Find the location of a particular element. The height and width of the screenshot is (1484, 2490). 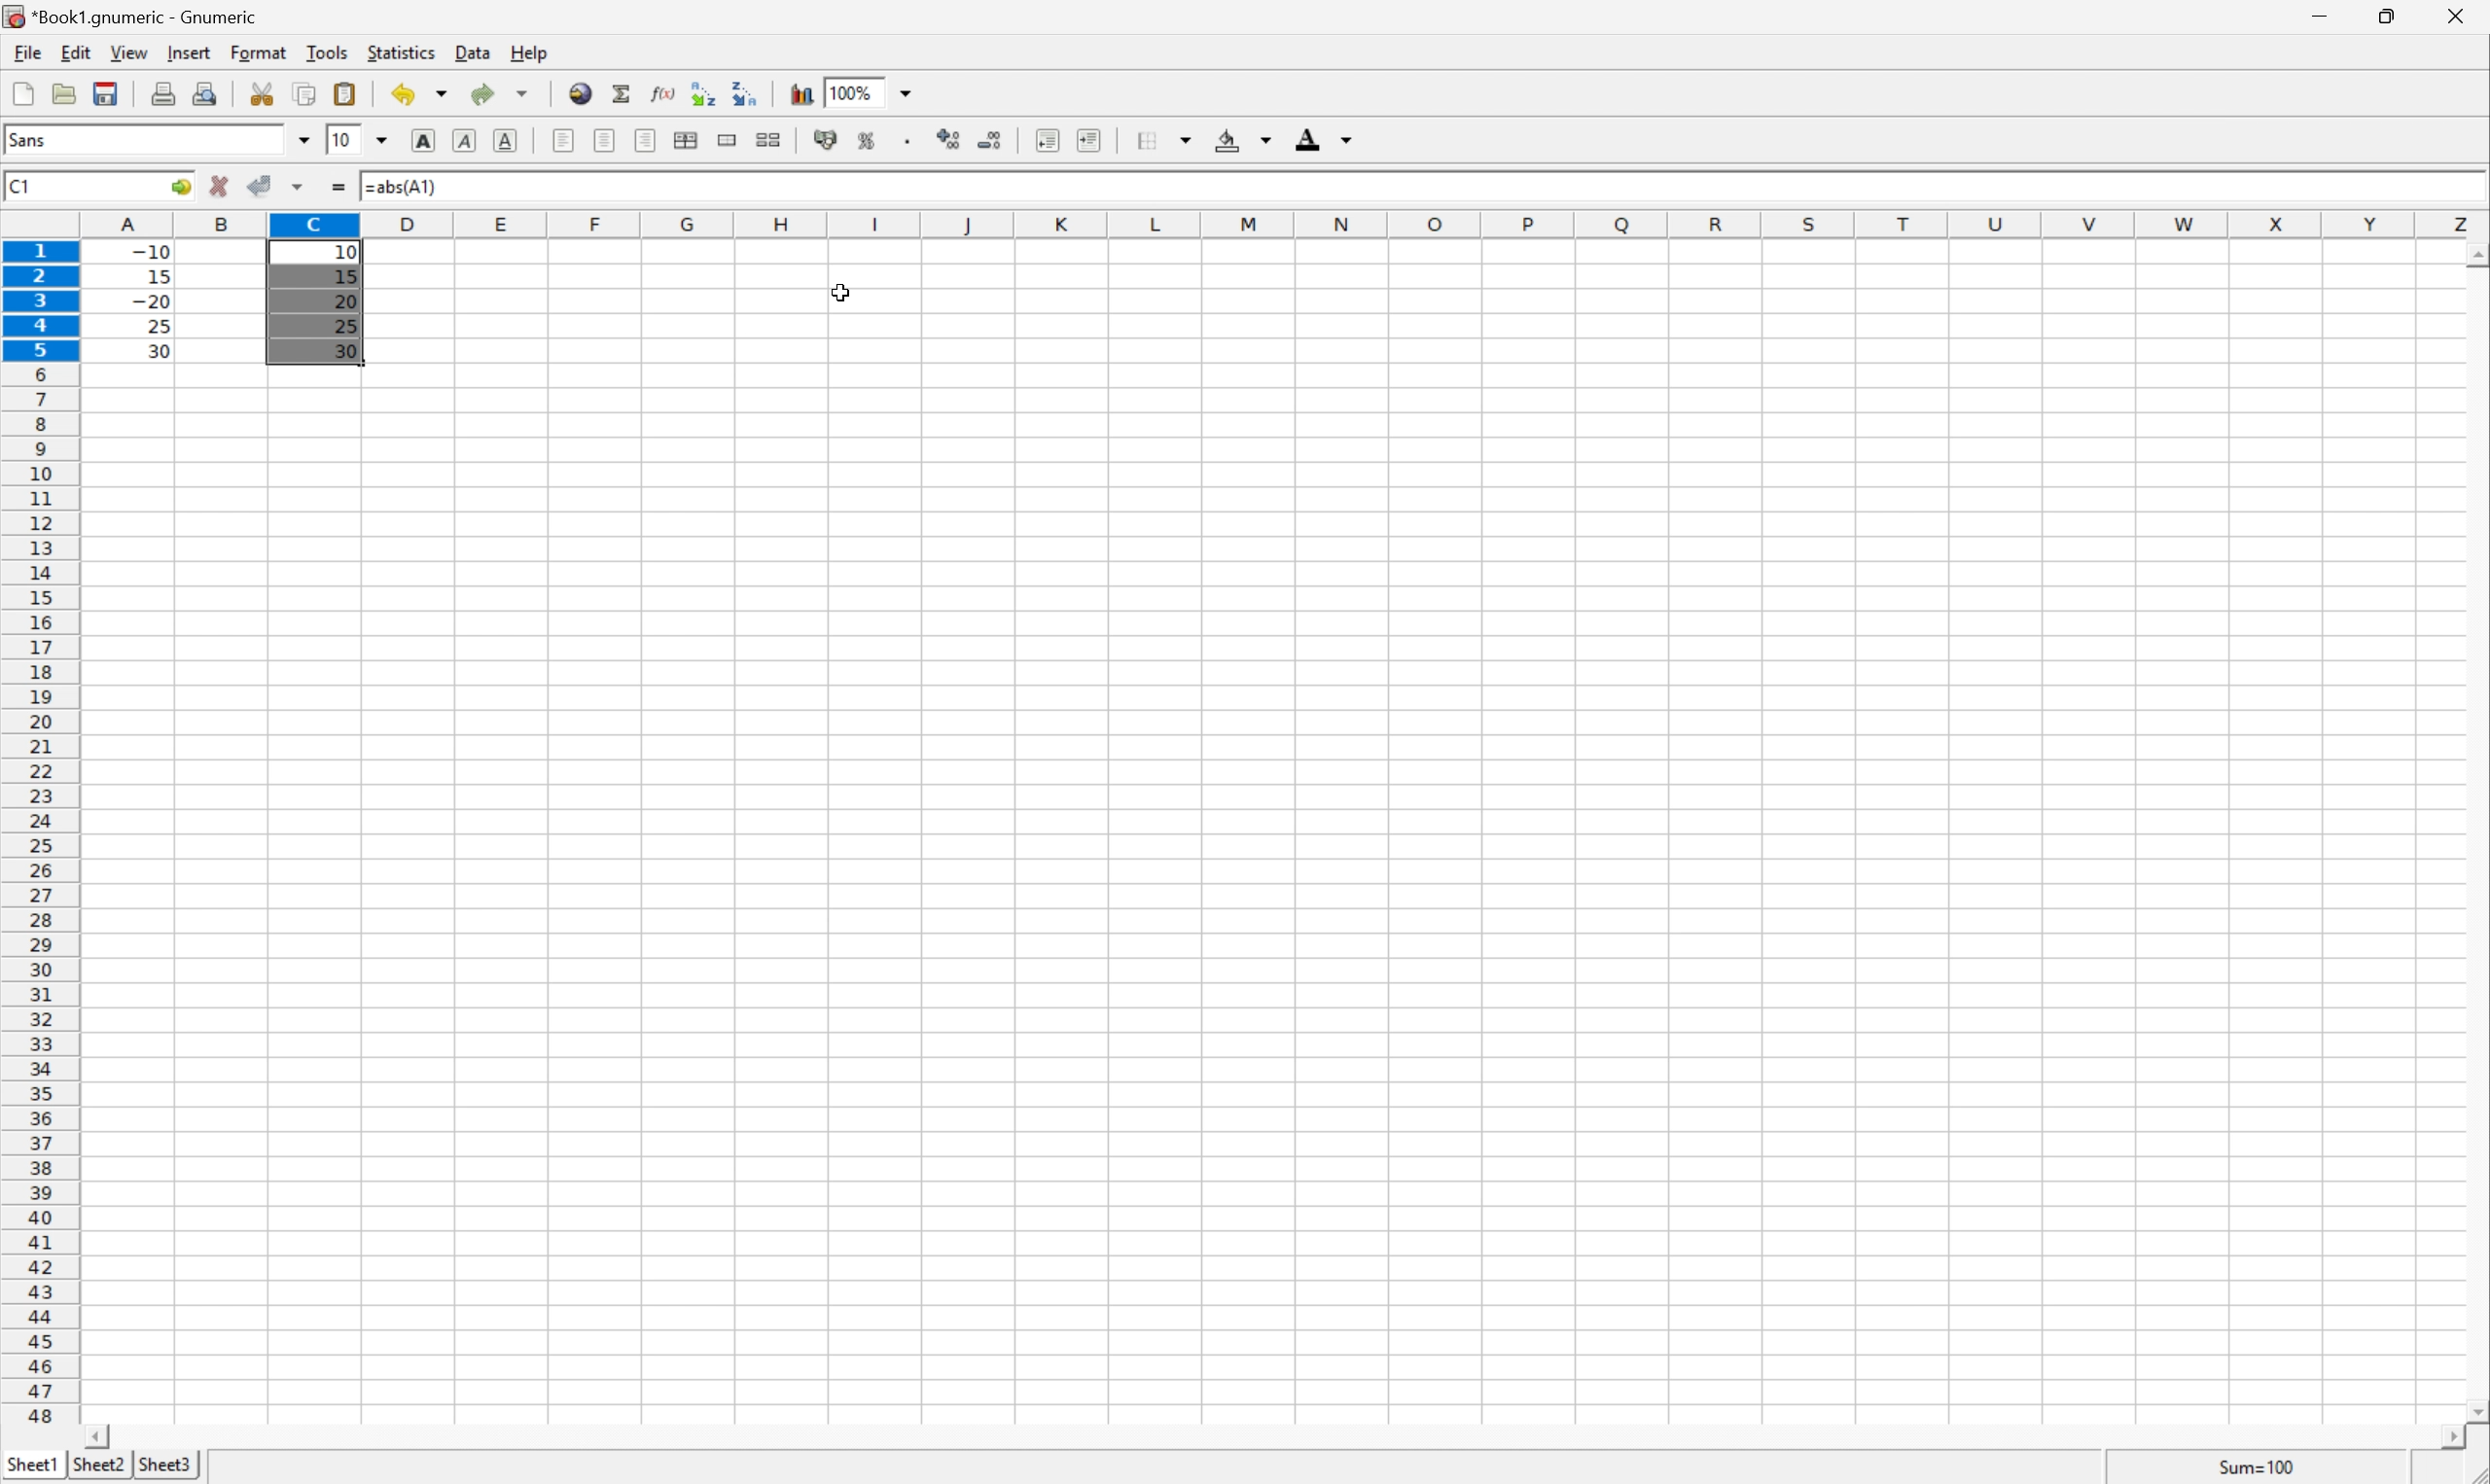

sheet2 is located at coordinates (98, 1467).